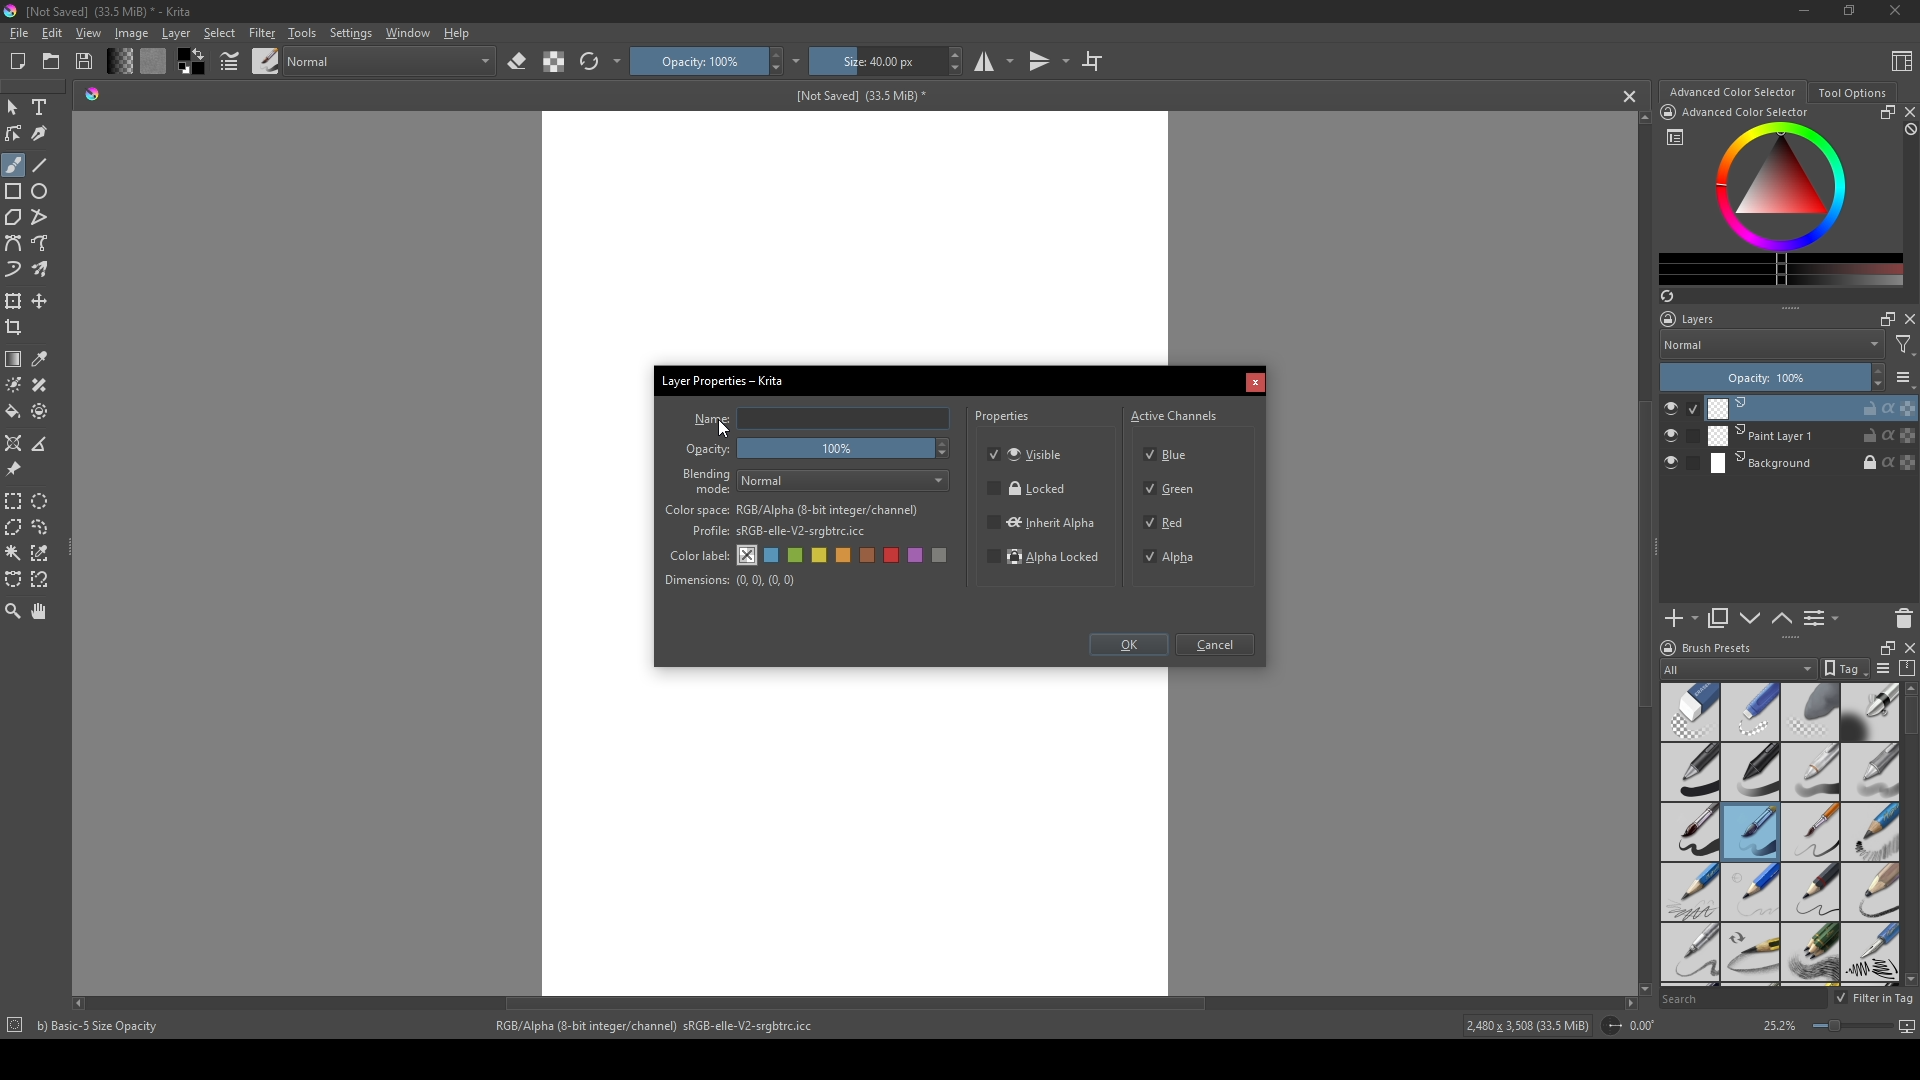 Image resolution: width=1920 pixels, height=1080 pixels. I want to click on scroll down, so click(1908, 979).